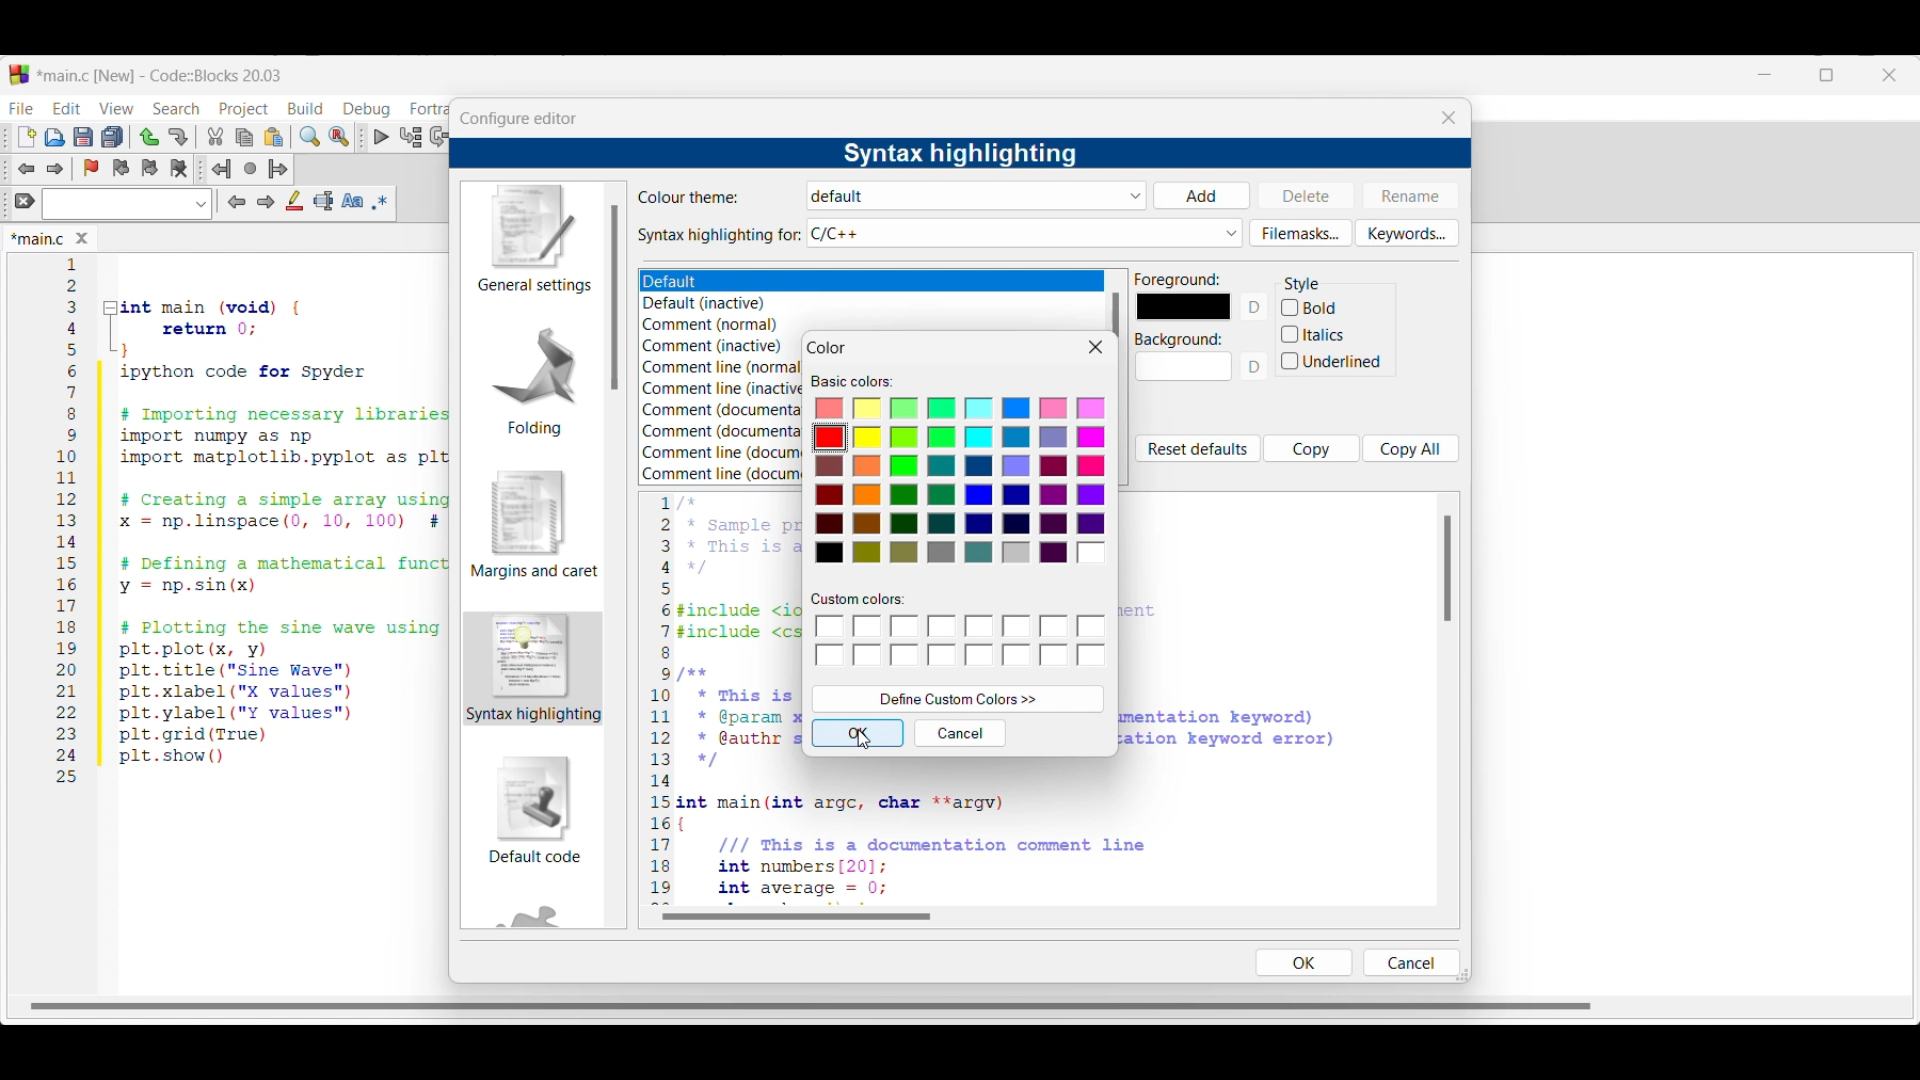 The image size is (1920, 1080). Describe the element at coordinates (55, 137) in the screenshot. I see `Open` at that location.